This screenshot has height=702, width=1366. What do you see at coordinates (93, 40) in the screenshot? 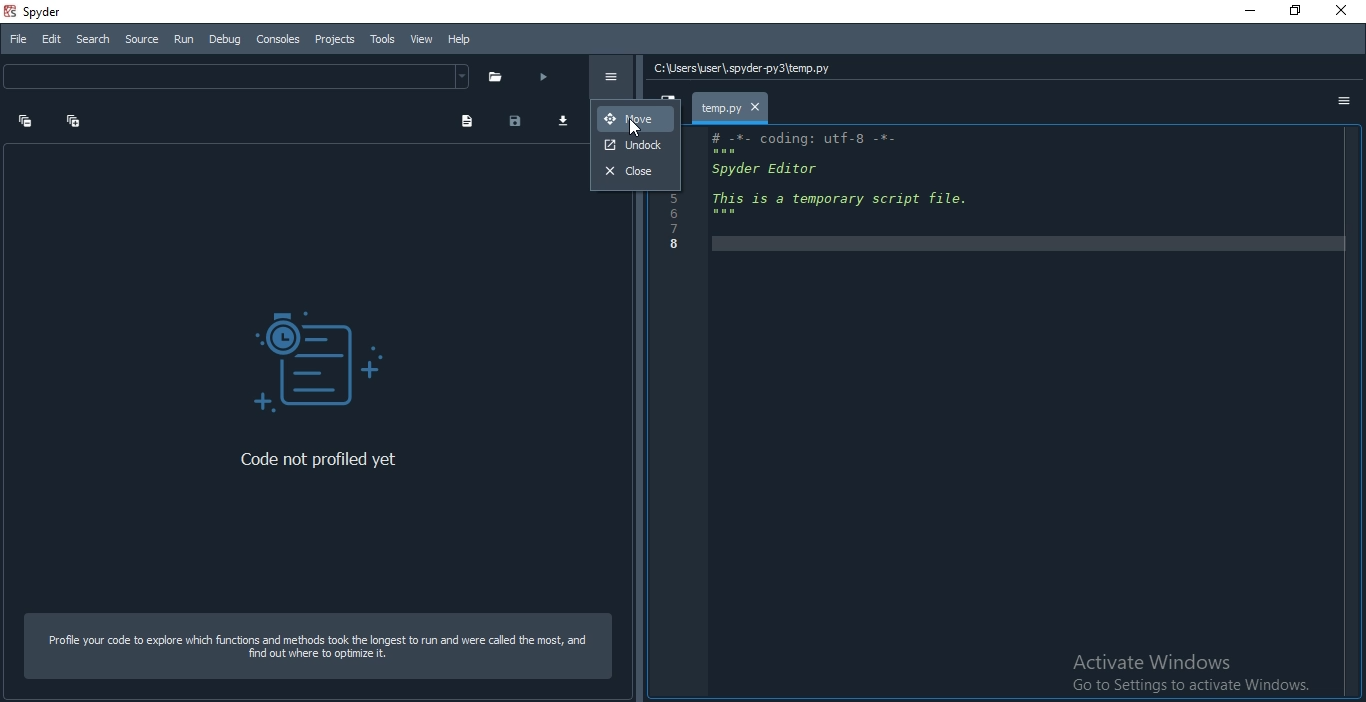
I see `Search` at bounding box center [93, 40].